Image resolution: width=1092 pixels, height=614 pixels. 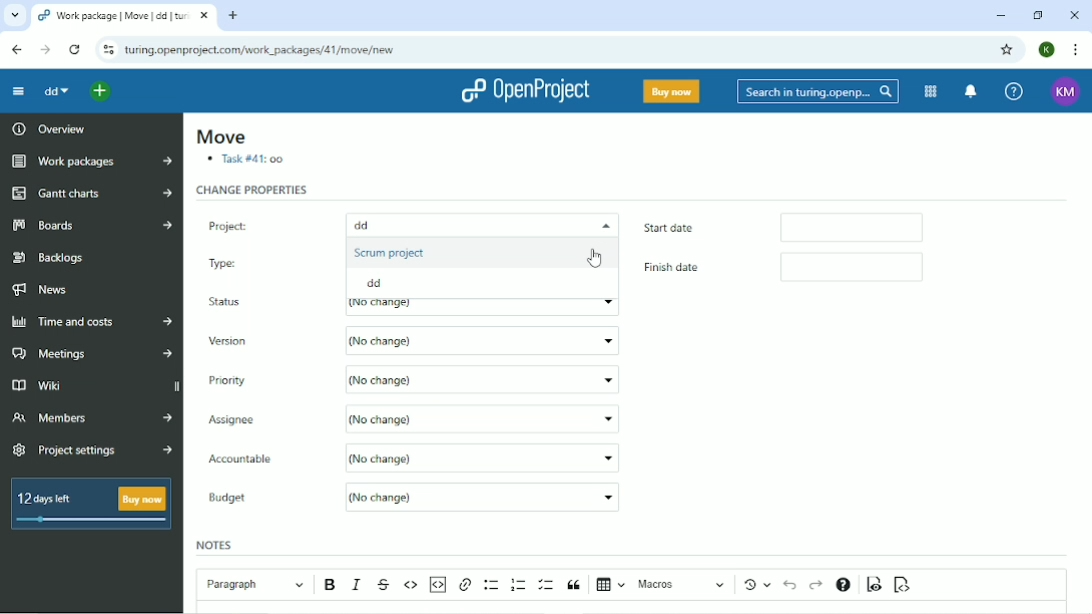 What do you see at coordinates (489, 457) in the screenshot?
I see `(No change)` at bounding box center [489, 457].